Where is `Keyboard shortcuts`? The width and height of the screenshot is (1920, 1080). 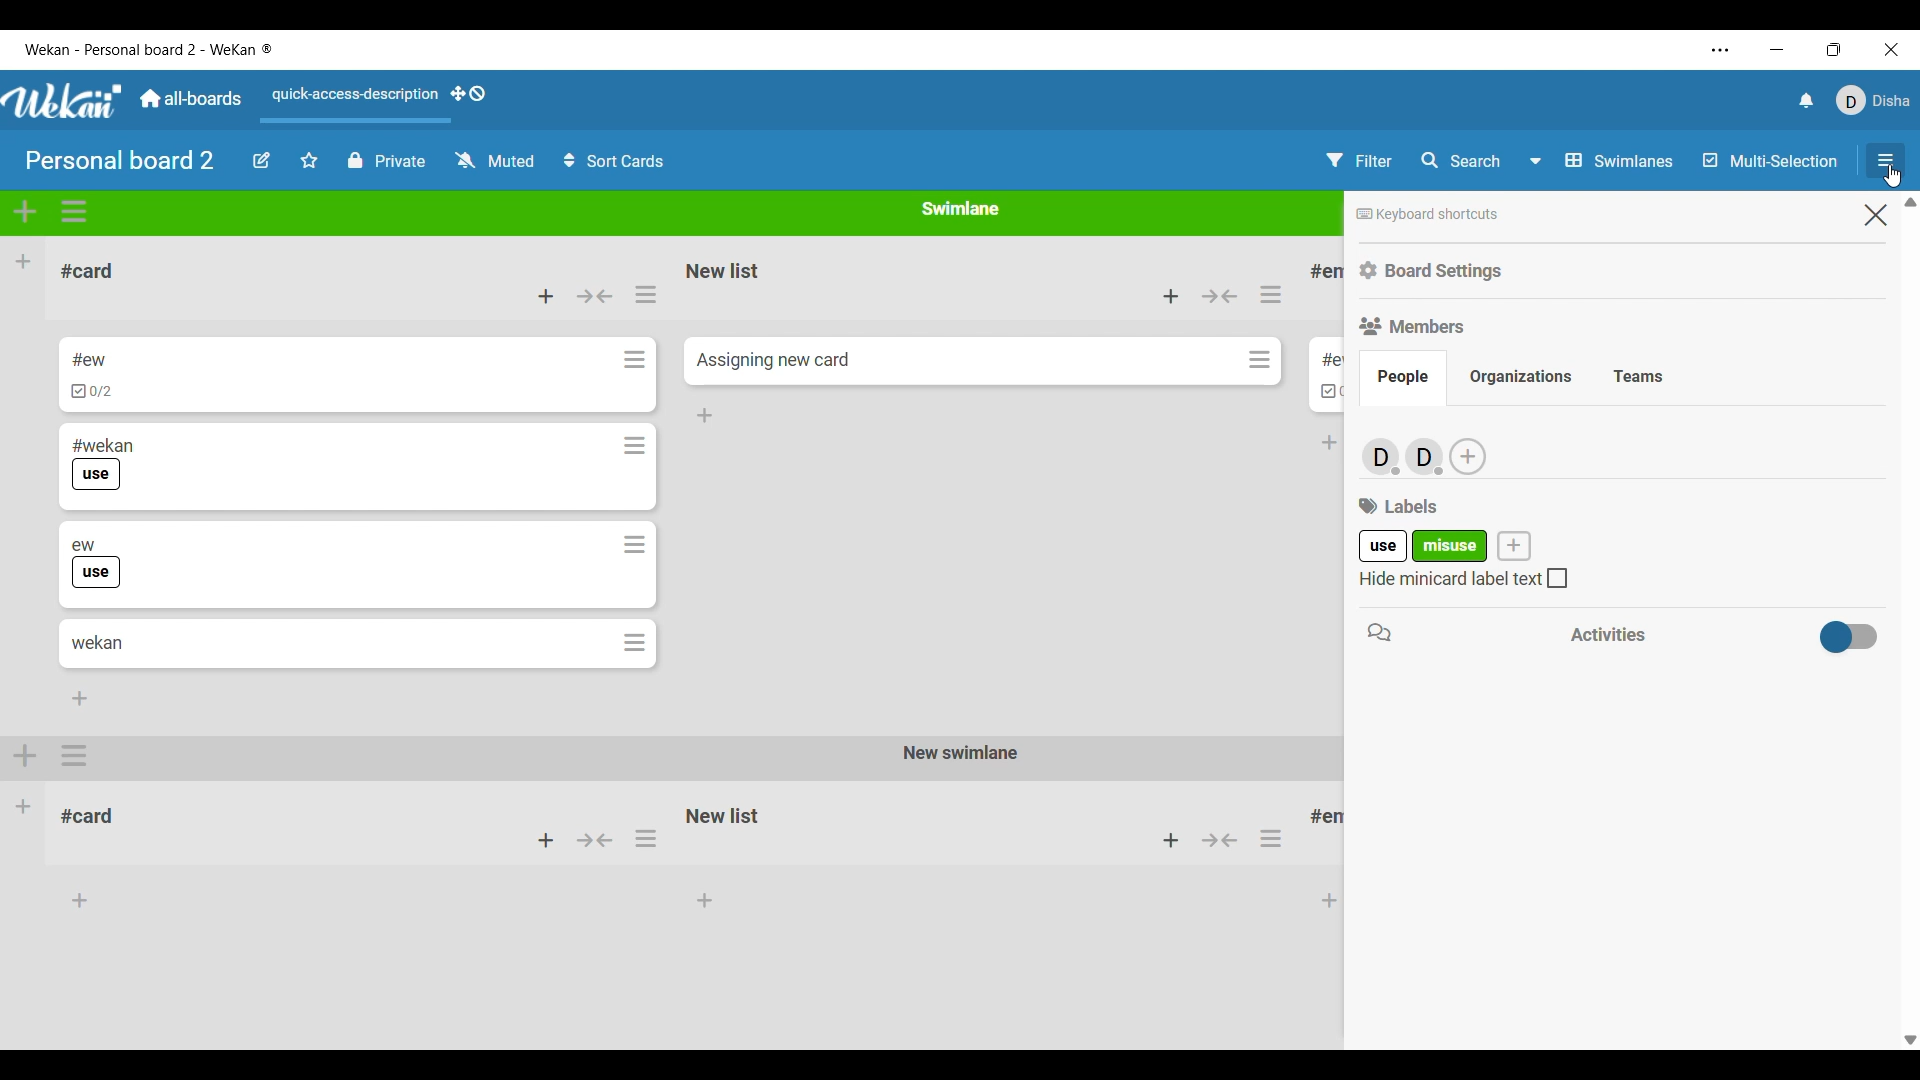 Keyboard shortcuts is located at coordinates (1428, 215).